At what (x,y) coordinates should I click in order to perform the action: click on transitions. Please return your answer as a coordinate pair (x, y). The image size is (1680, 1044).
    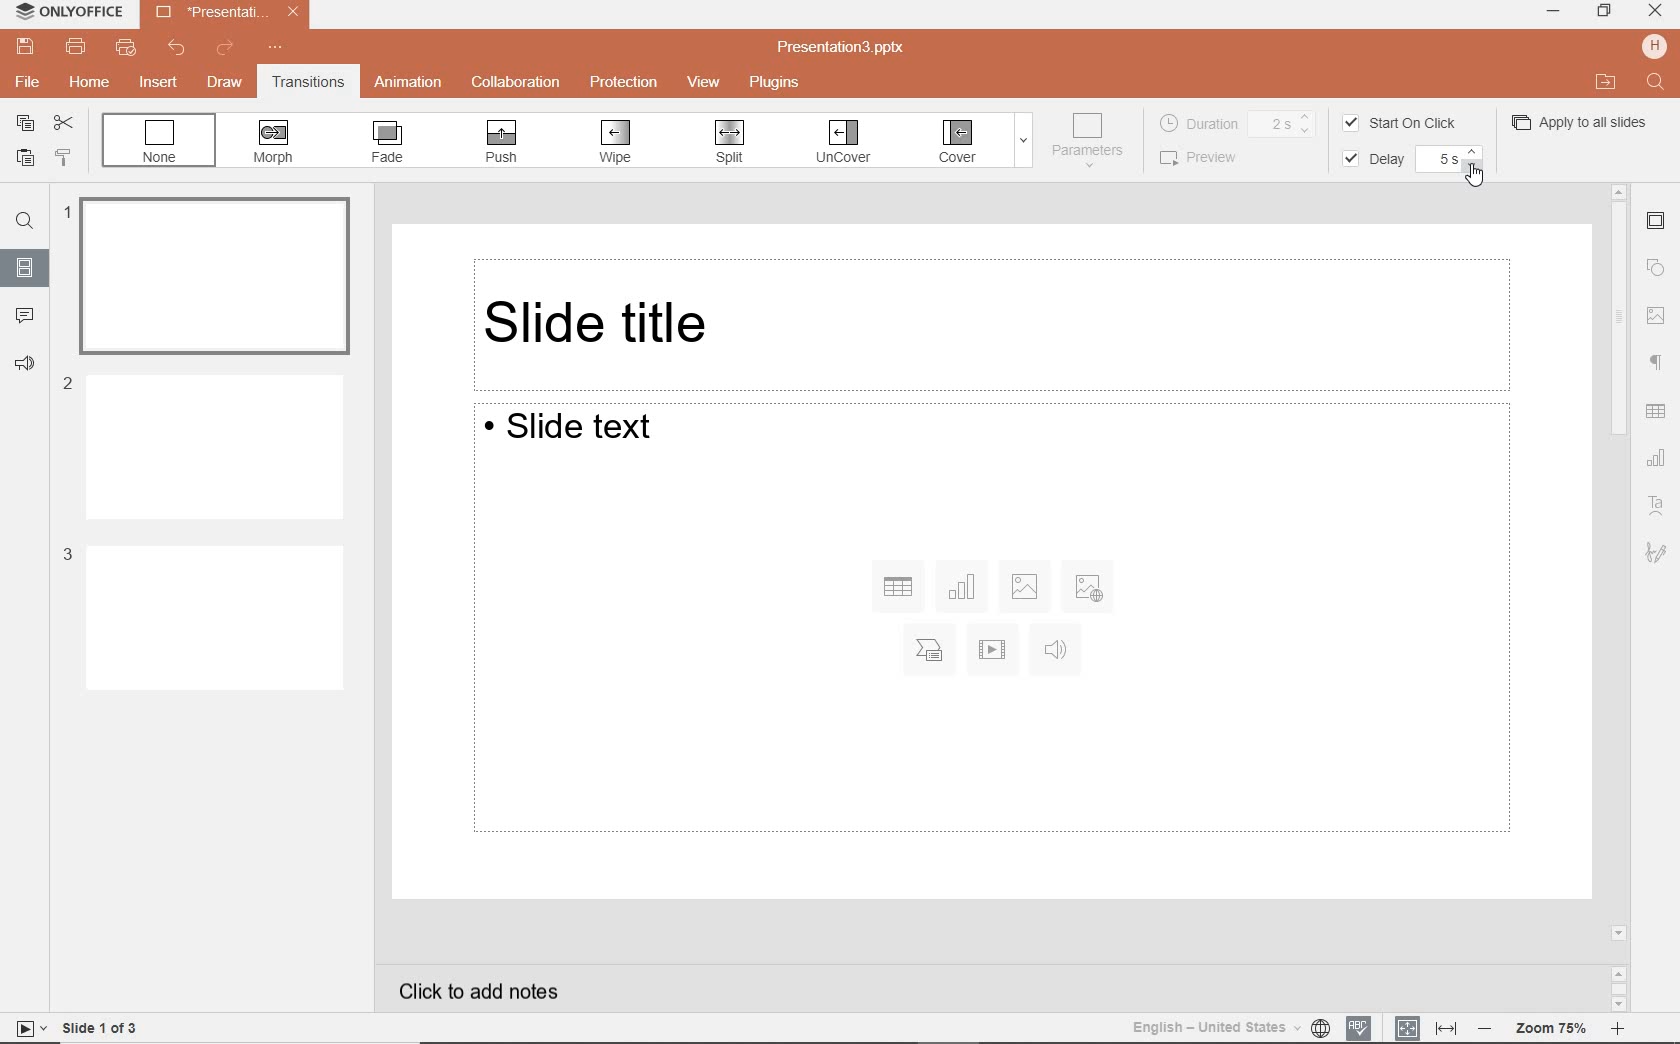
    Looking at the image, I should click on (307, 84).